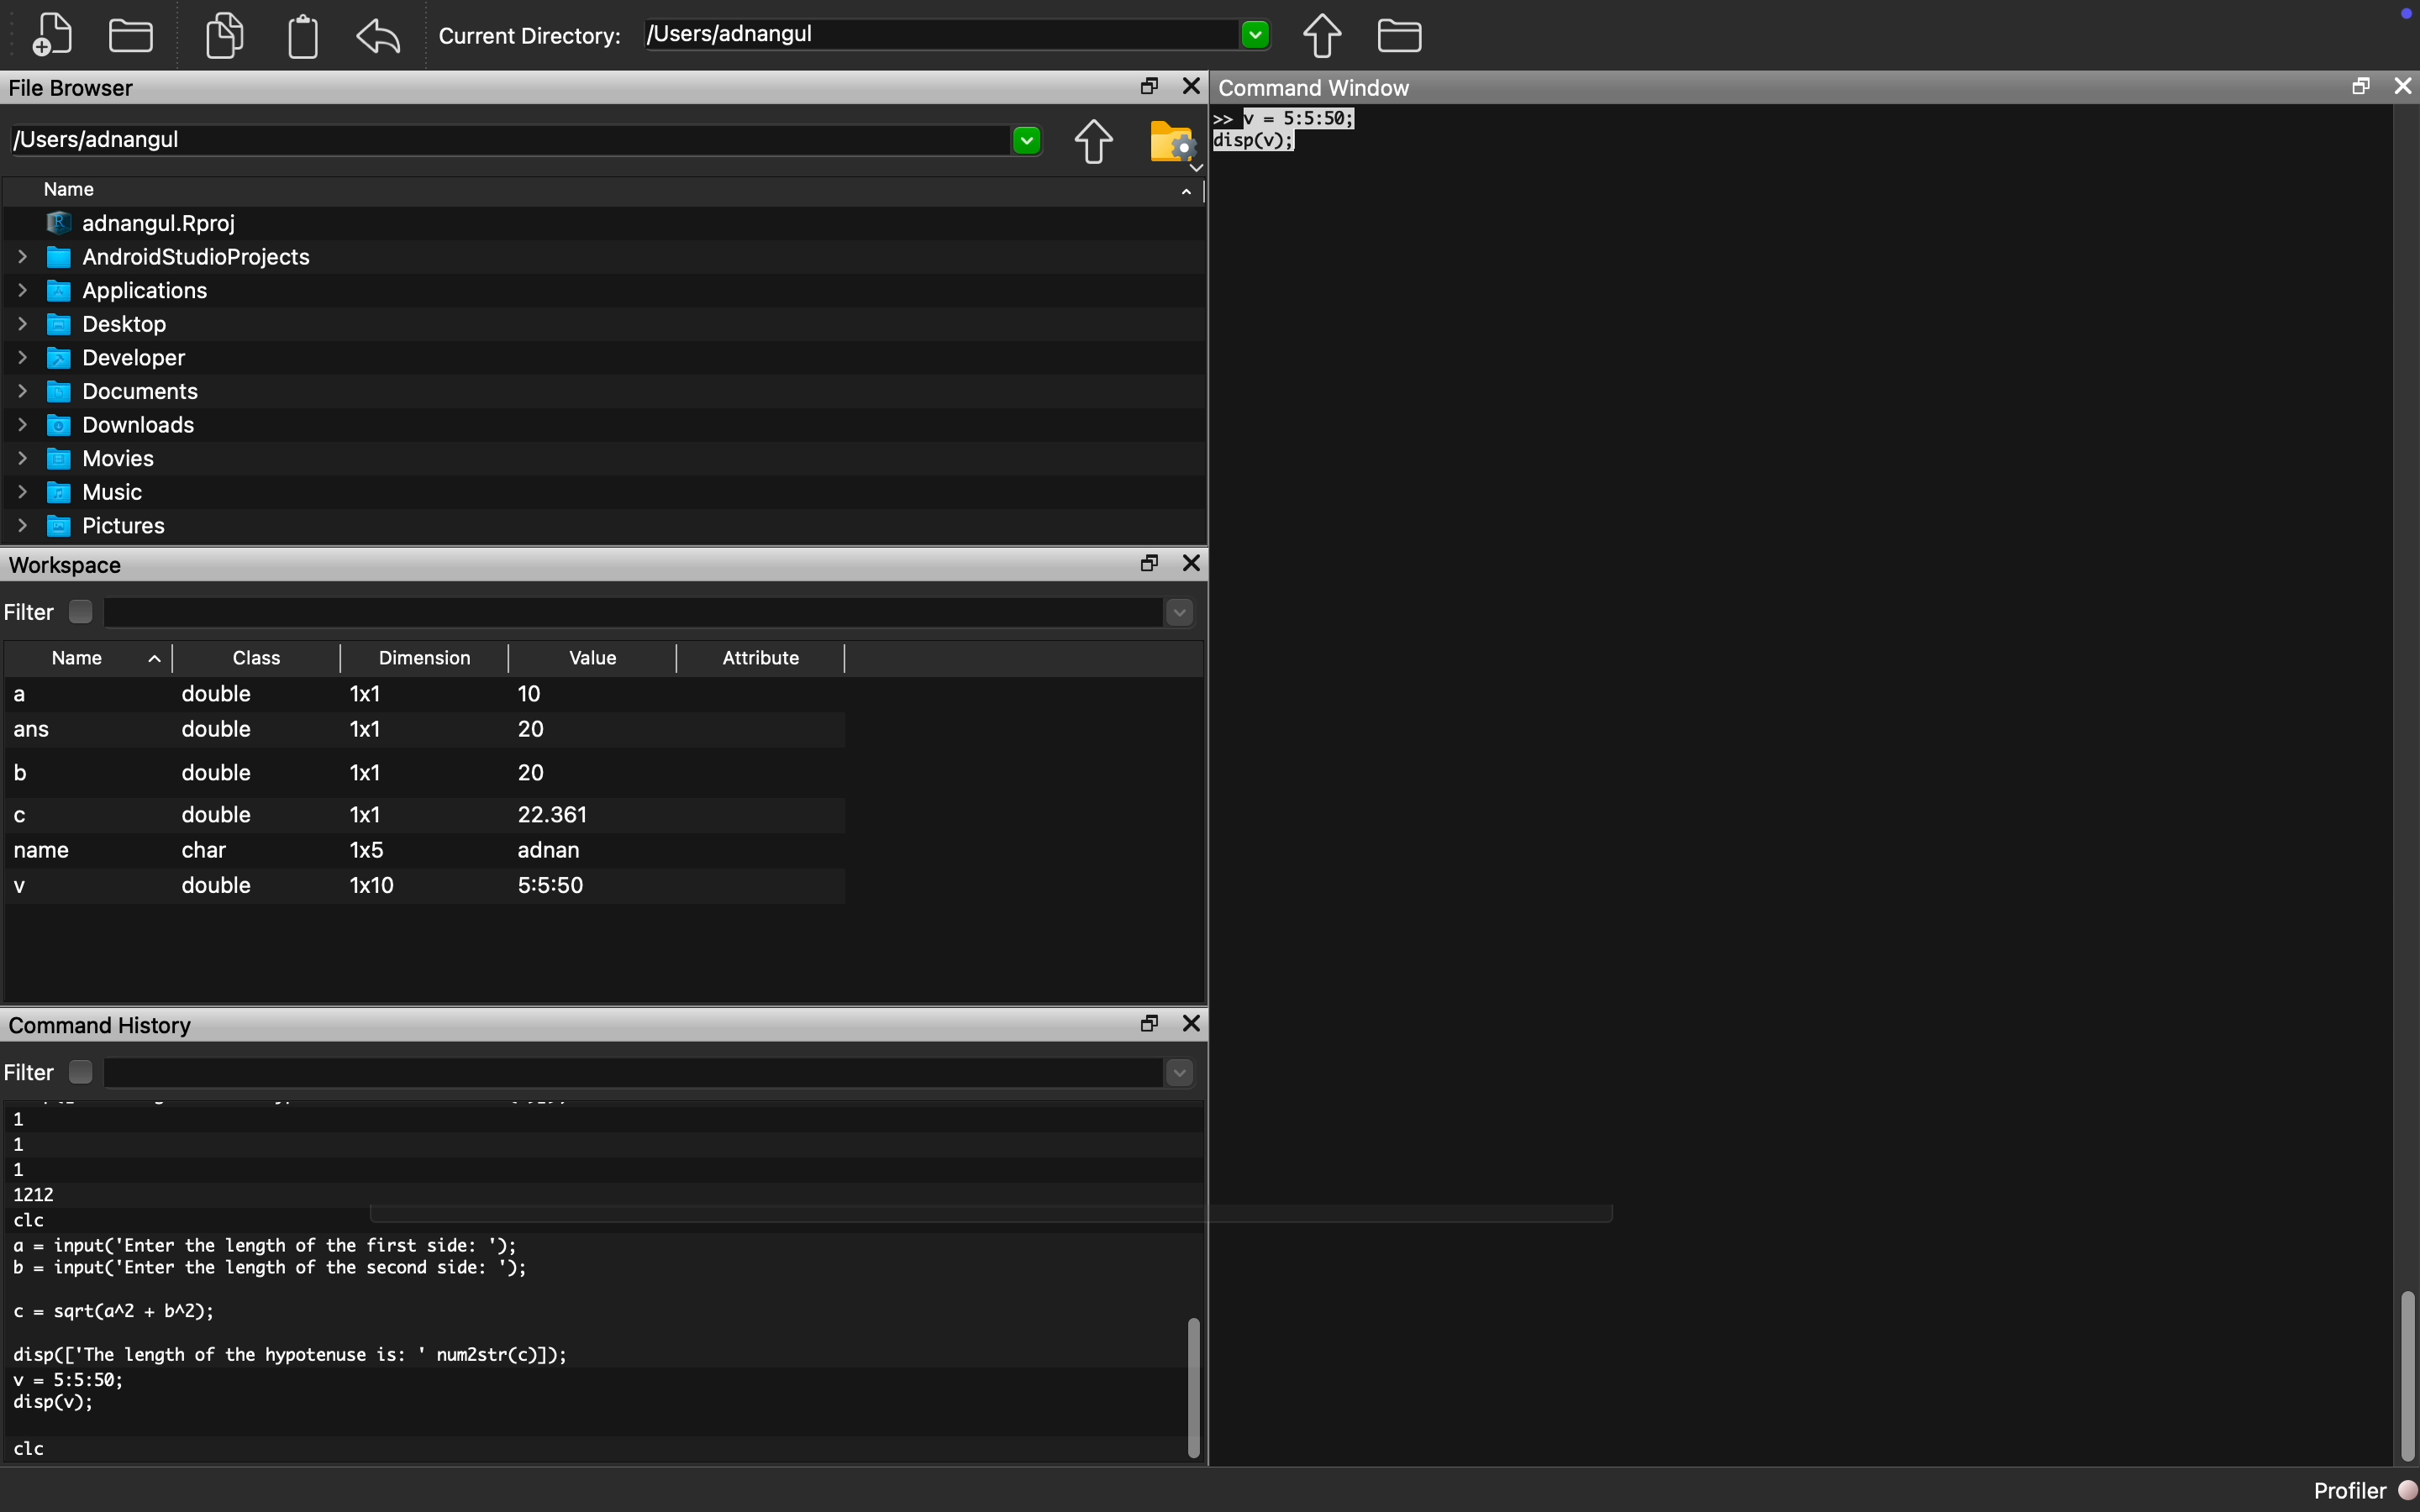 The width and height of the screenshot is (2420, 1512). Describe the element at coordinates (54, 32) in the screenshot. I see `New file` at that location.